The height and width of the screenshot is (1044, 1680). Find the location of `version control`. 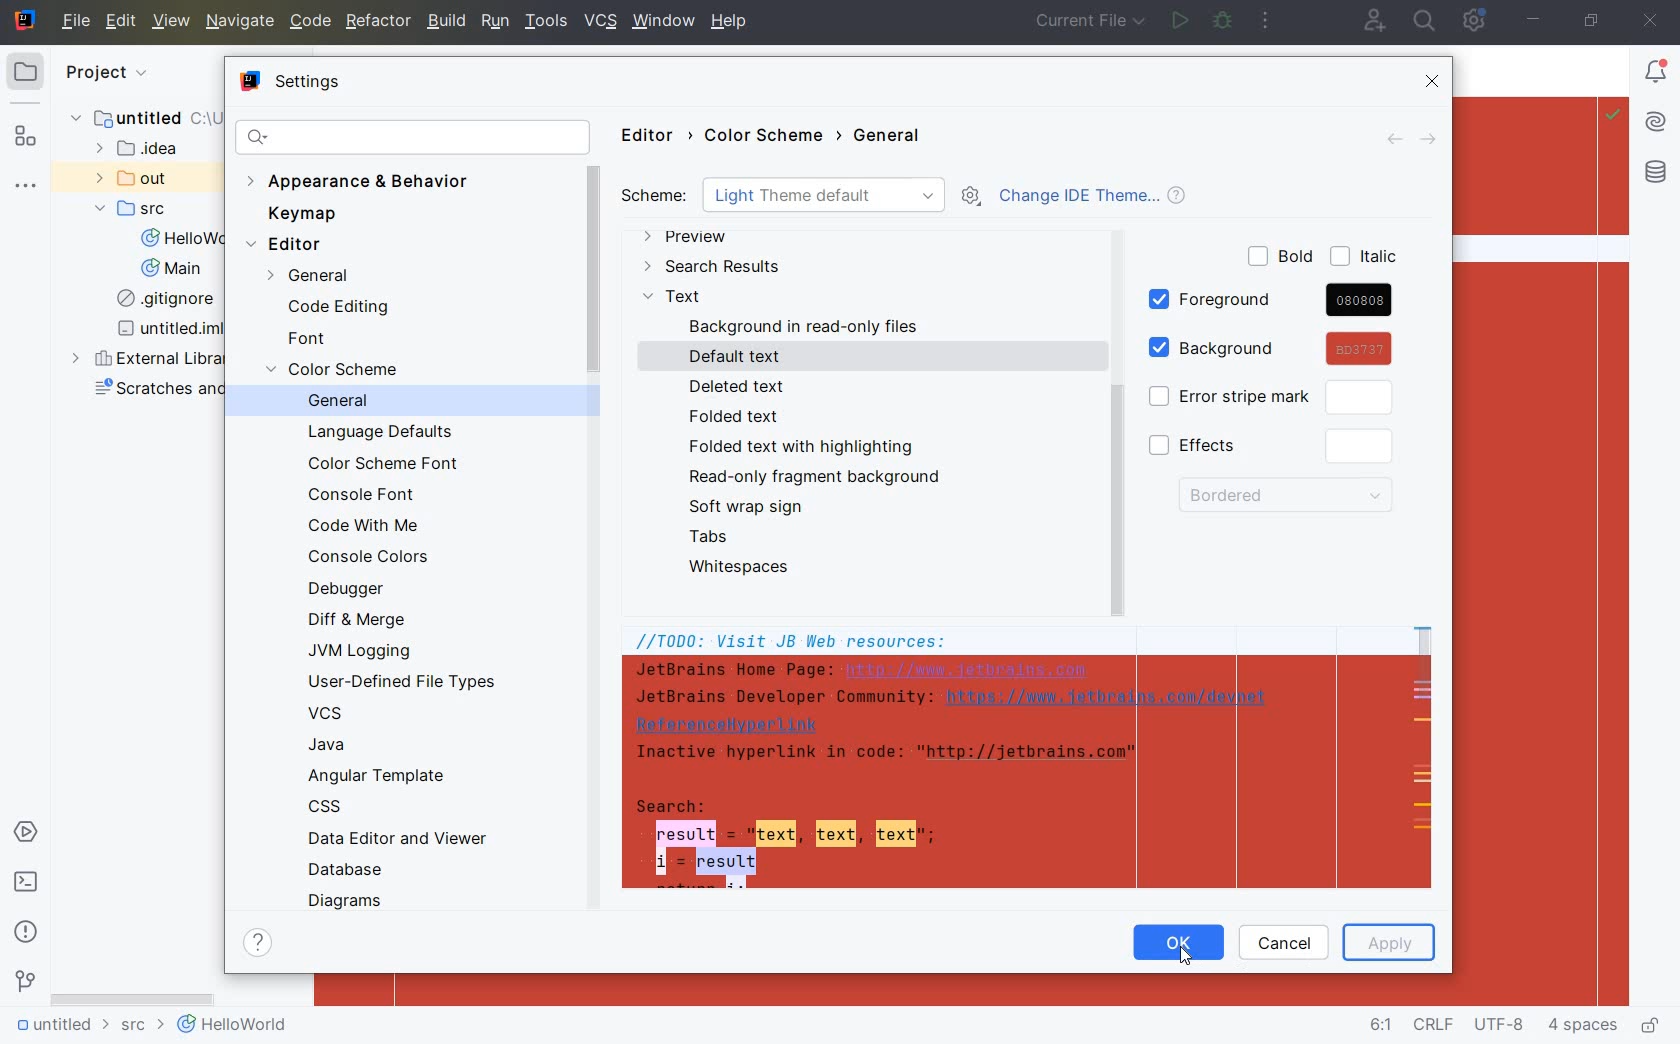

version control is located at coordinates (24, 984).